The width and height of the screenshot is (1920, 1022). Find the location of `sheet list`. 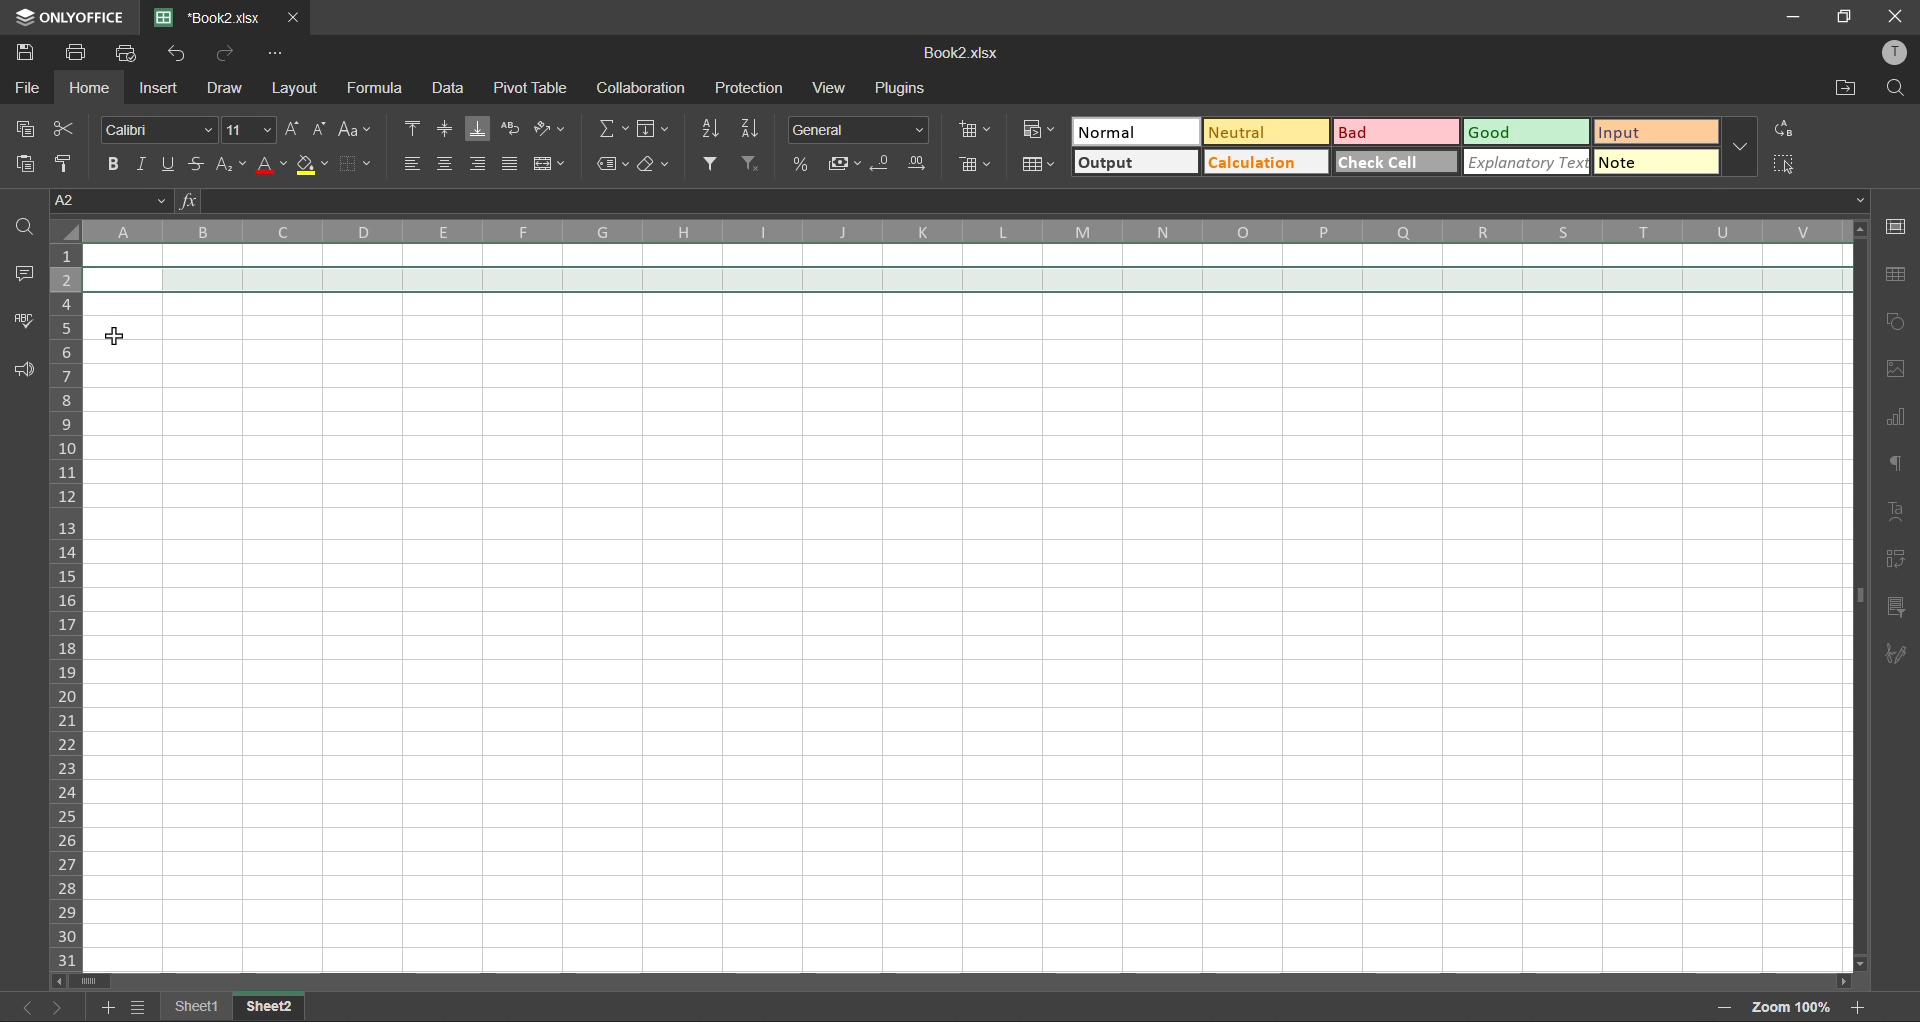

sheet list is located at coordinates (141, 1007).